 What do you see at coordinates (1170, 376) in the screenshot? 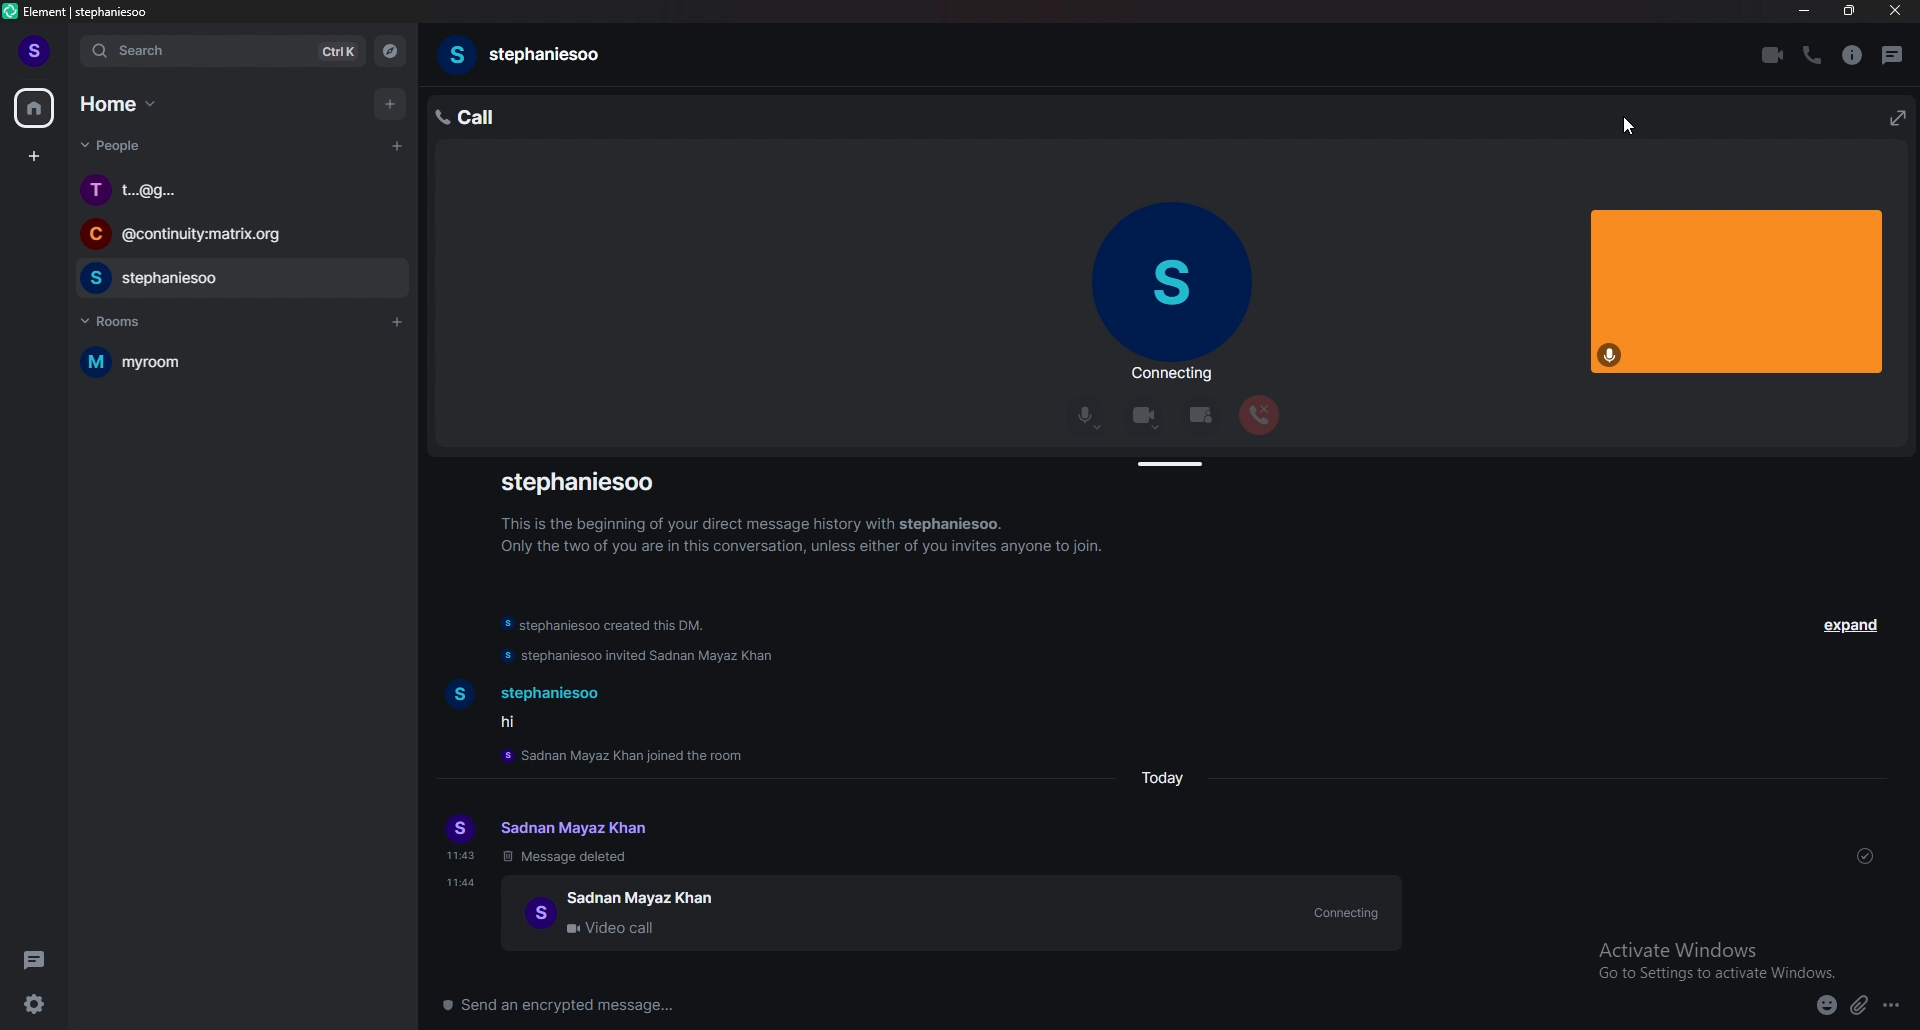
I see `connecting` at bounding box center [1170, 376].